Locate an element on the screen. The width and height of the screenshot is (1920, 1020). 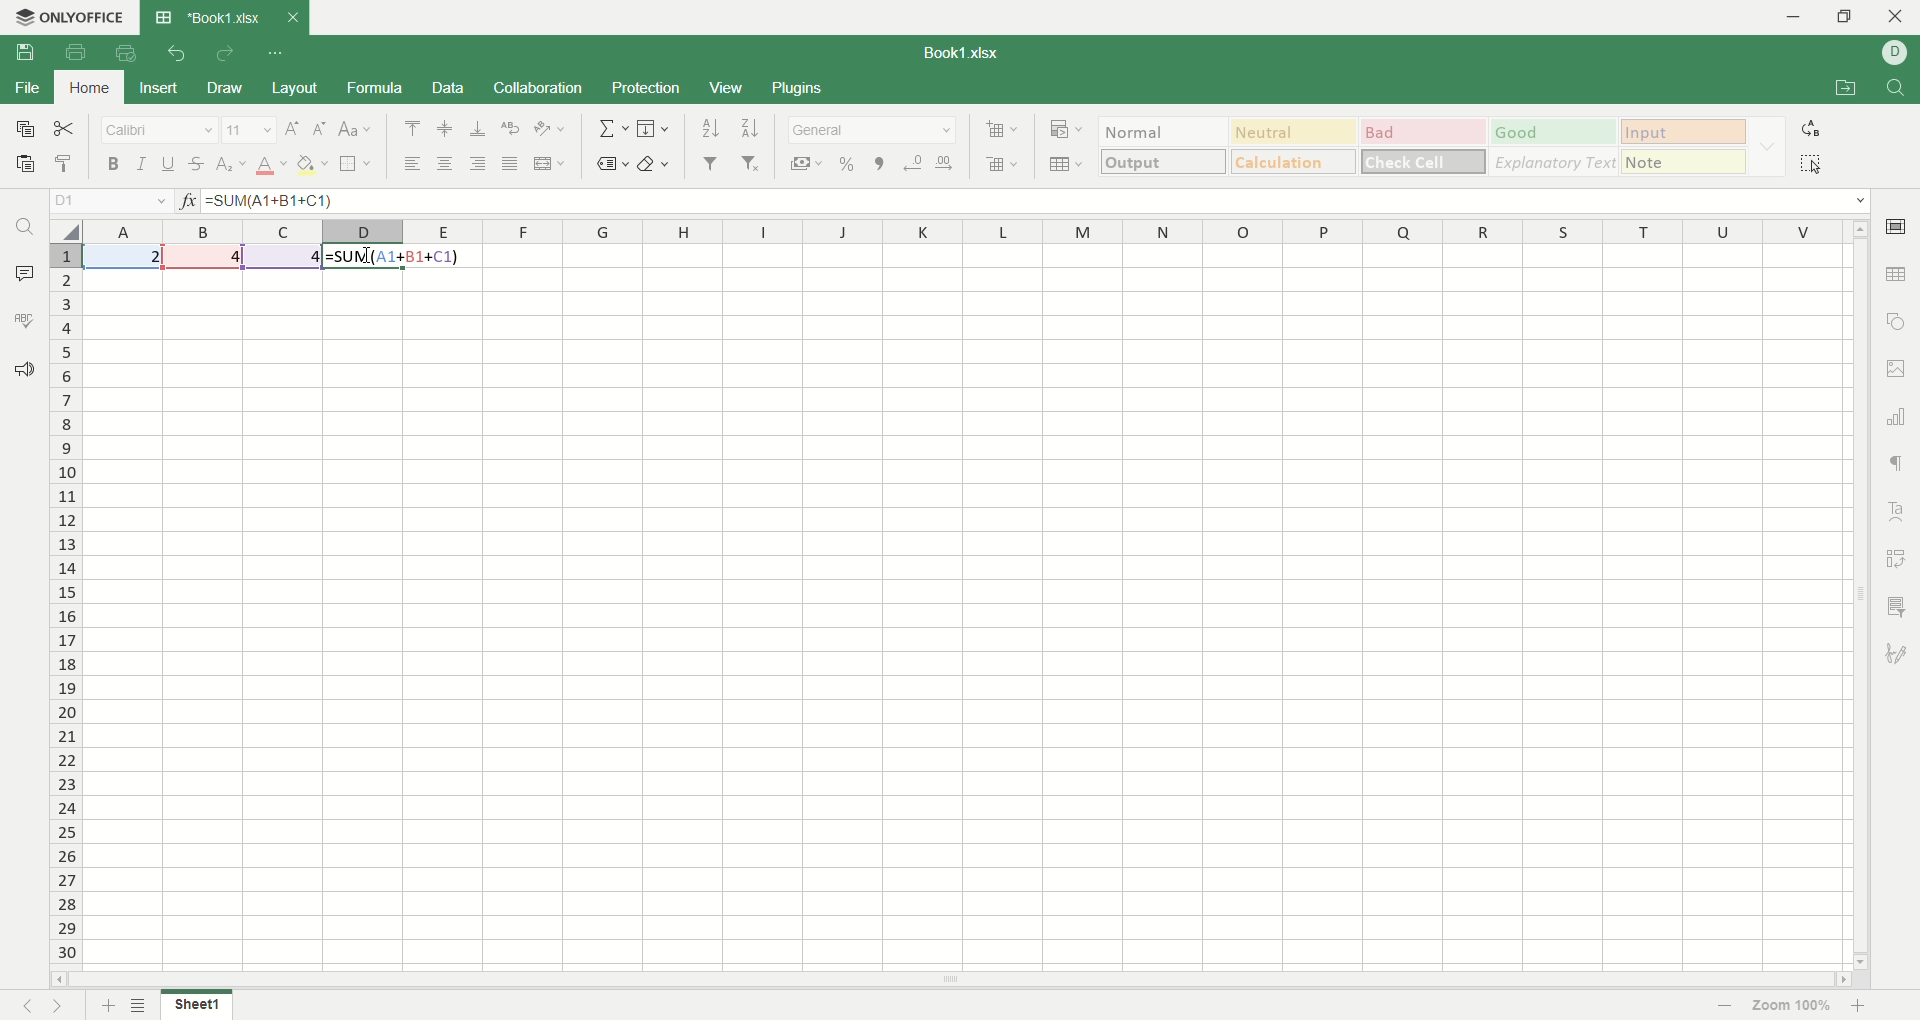
sheet1 is located at coordinates (196, 1004).